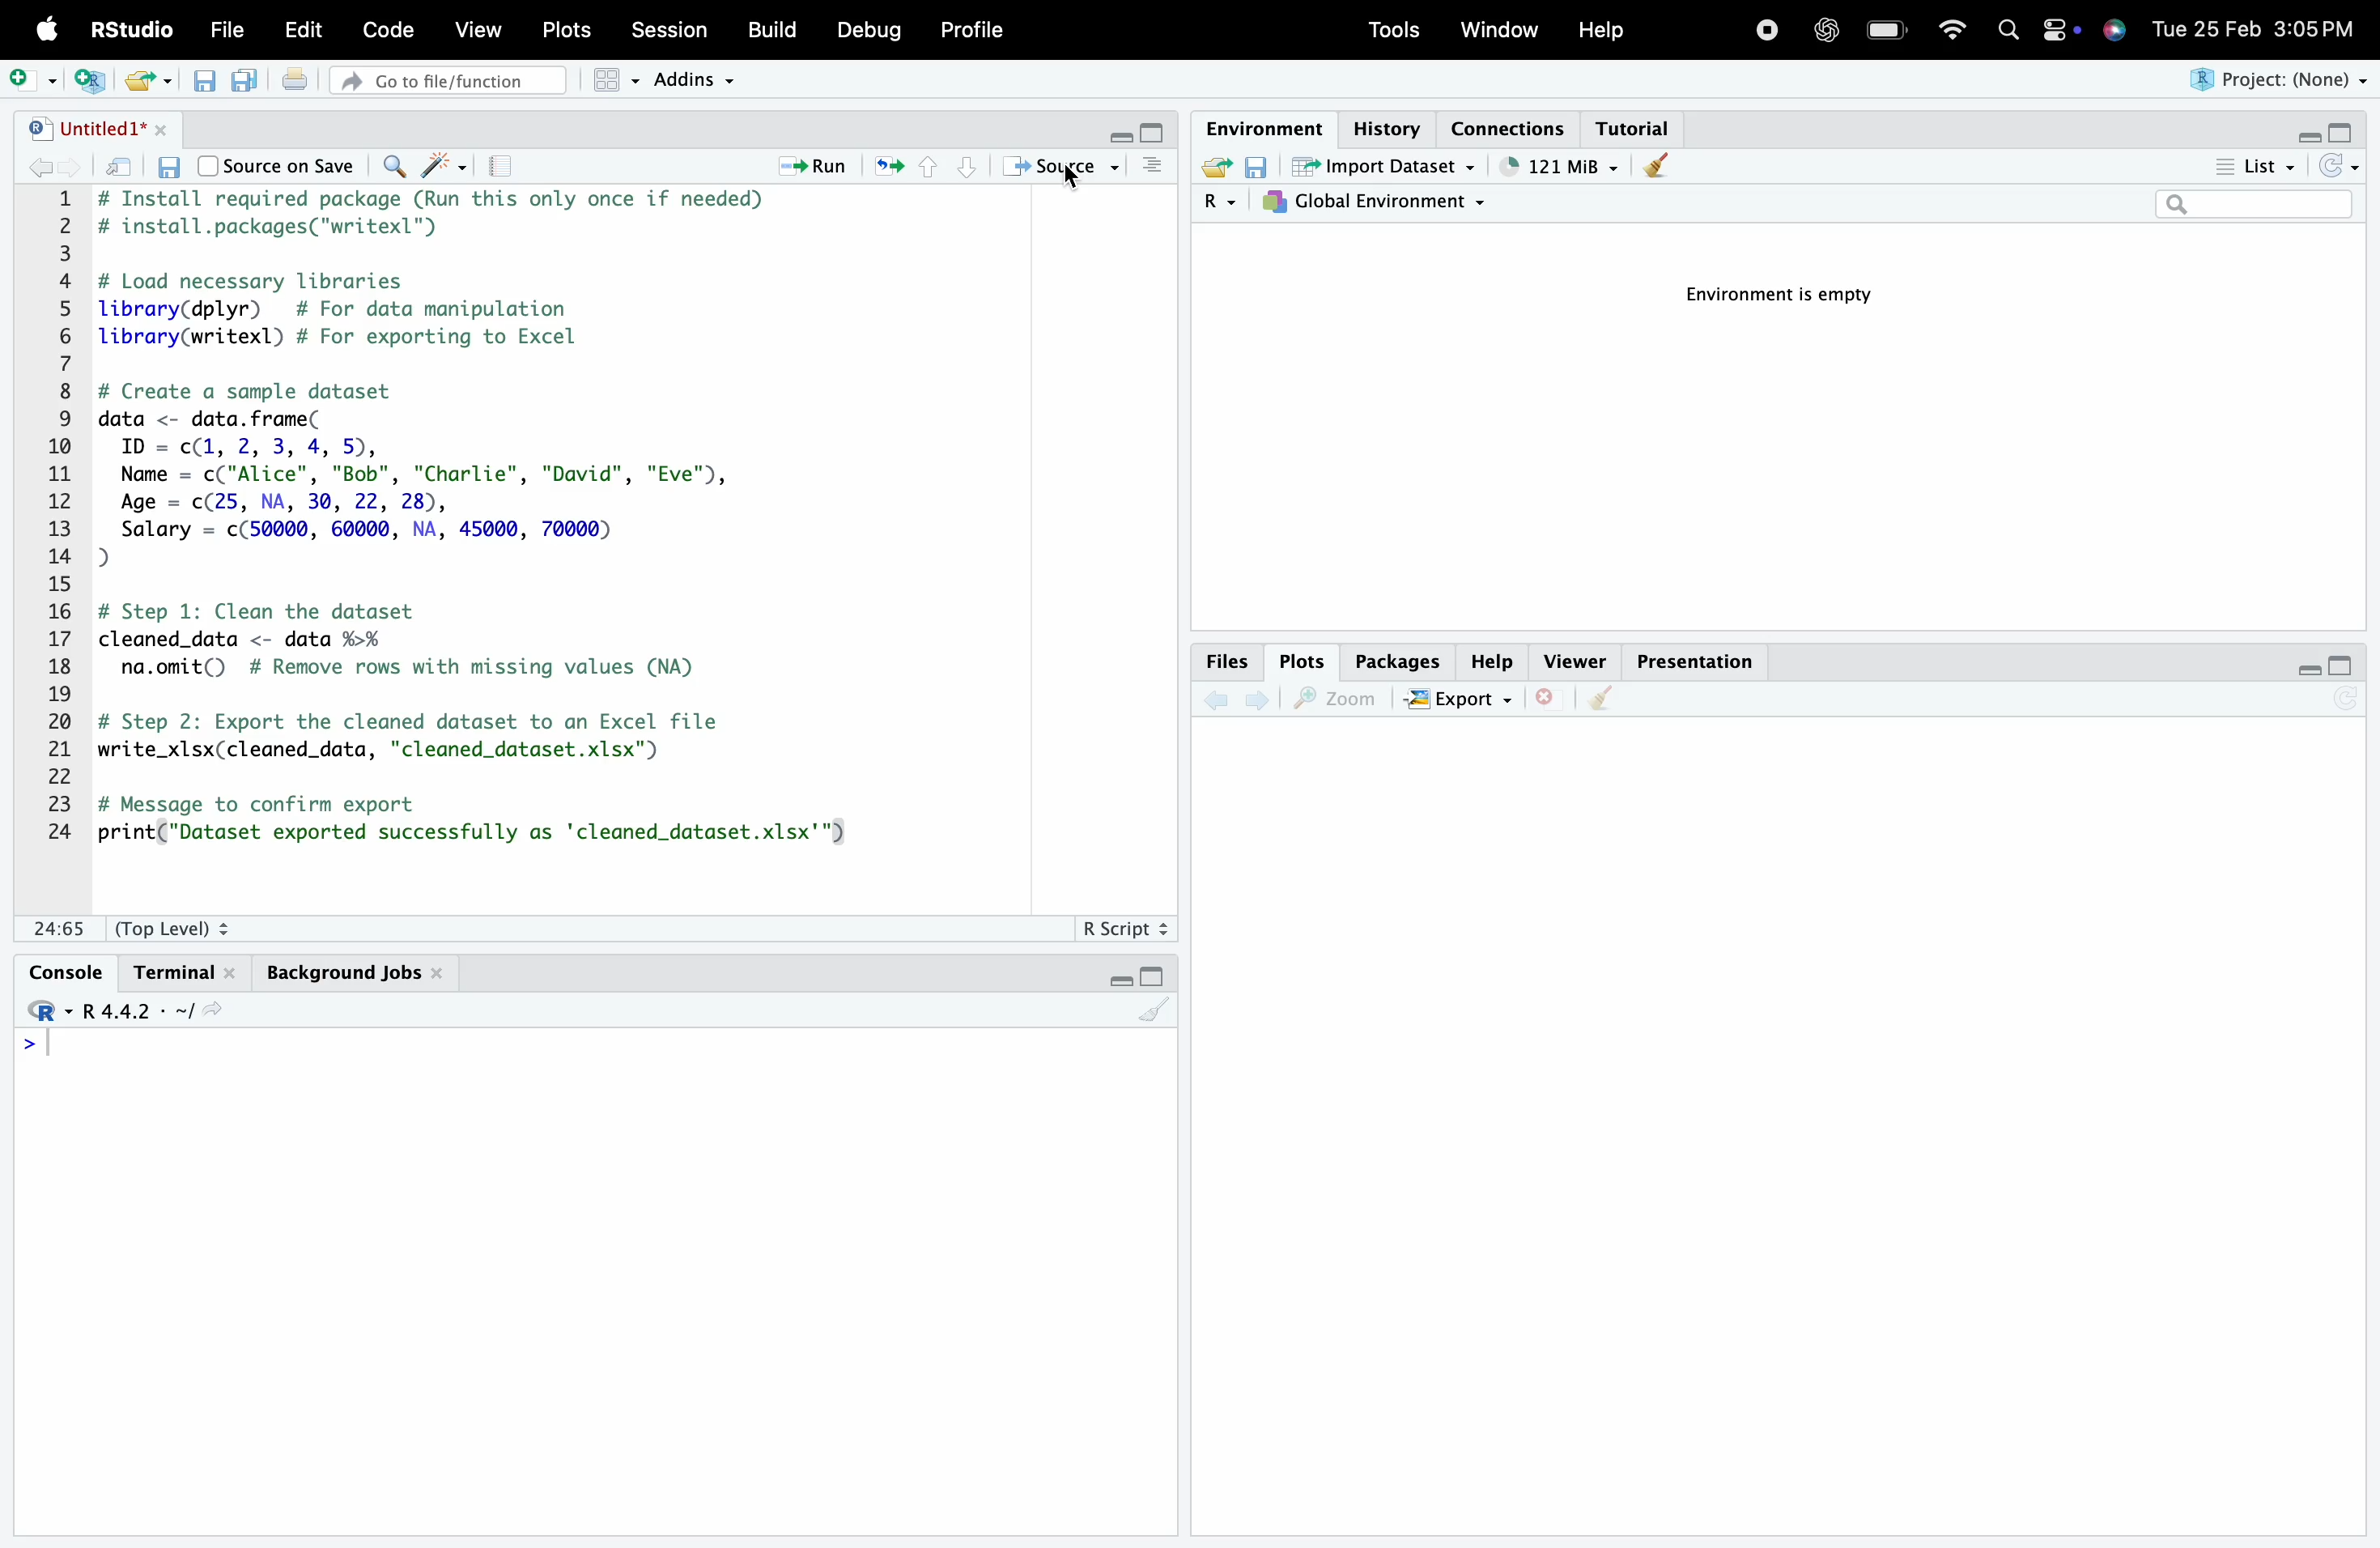 Image resolution: width=2380 pixels, height=1548 pixels. I want to click on Edit, so click(302, 27).